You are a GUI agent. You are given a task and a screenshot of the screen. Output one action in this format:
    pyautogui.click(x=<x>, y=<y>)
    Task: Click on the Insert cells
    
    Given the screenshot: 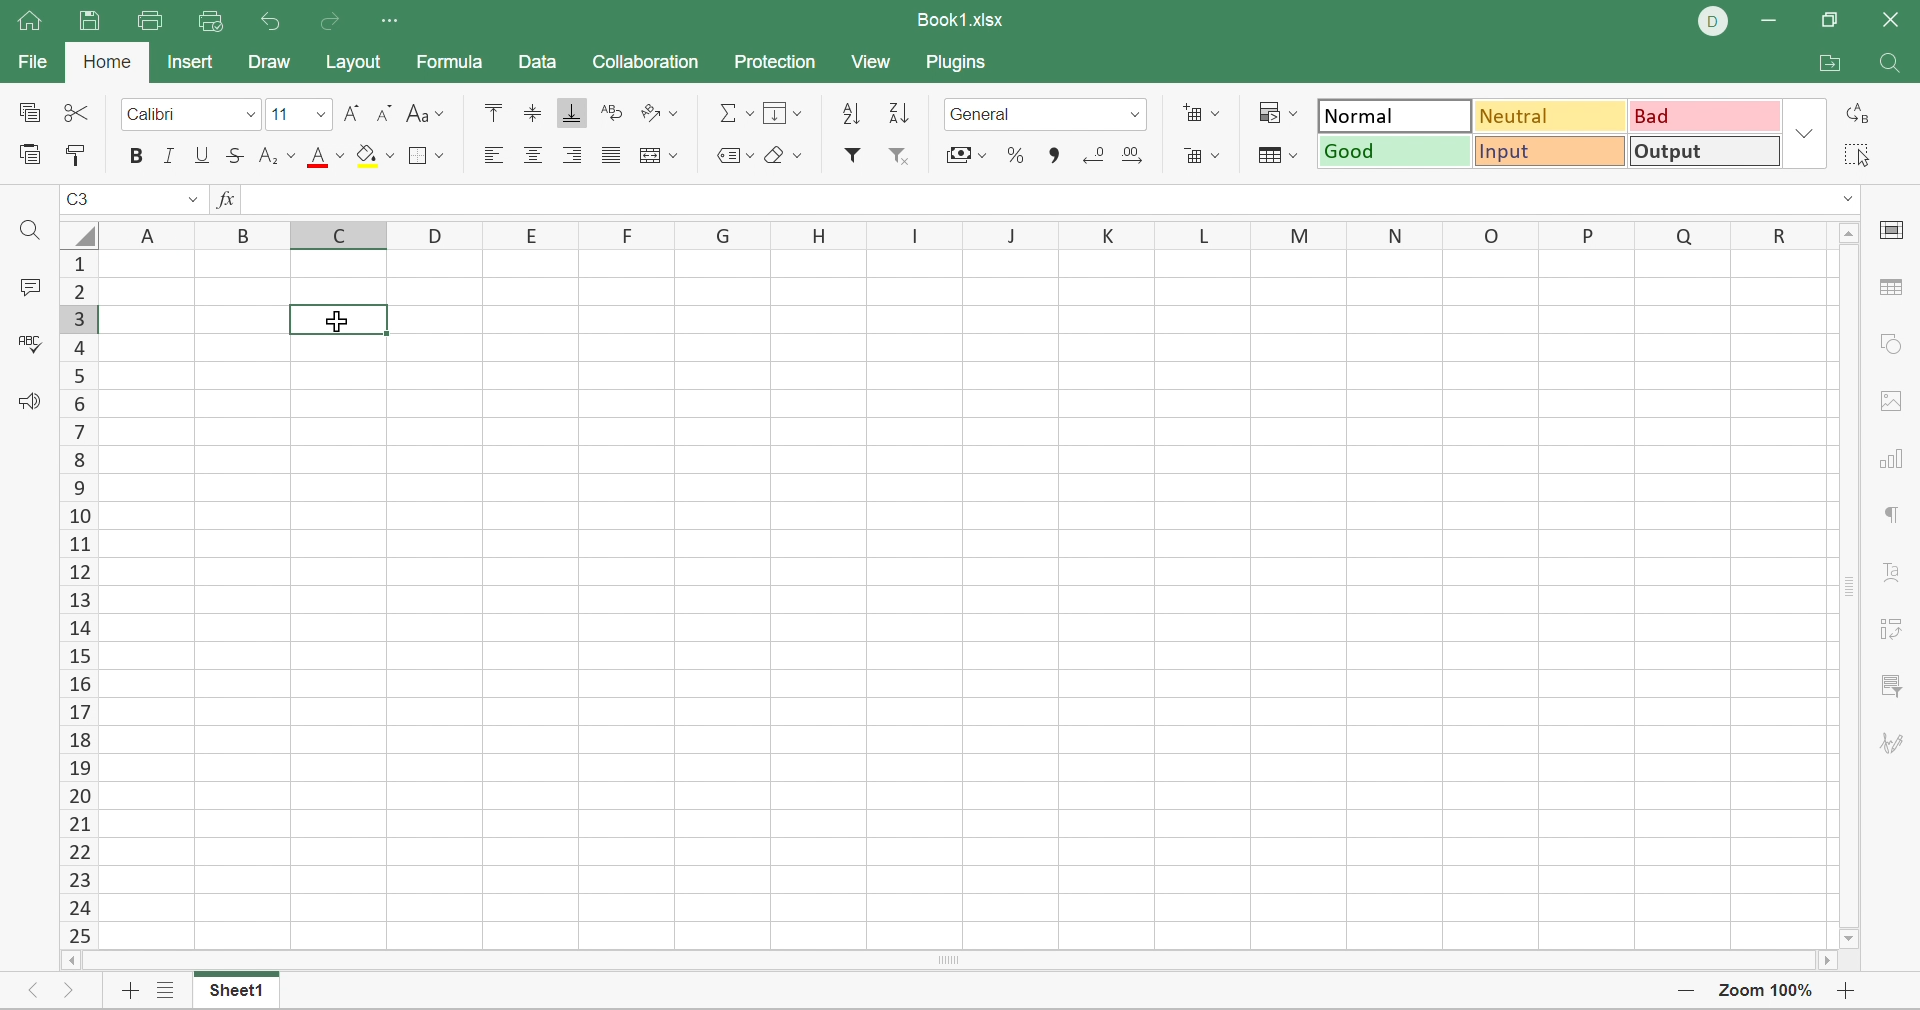 What is the action you would take?
    pyautogui.click(x=1202, y=113)
    